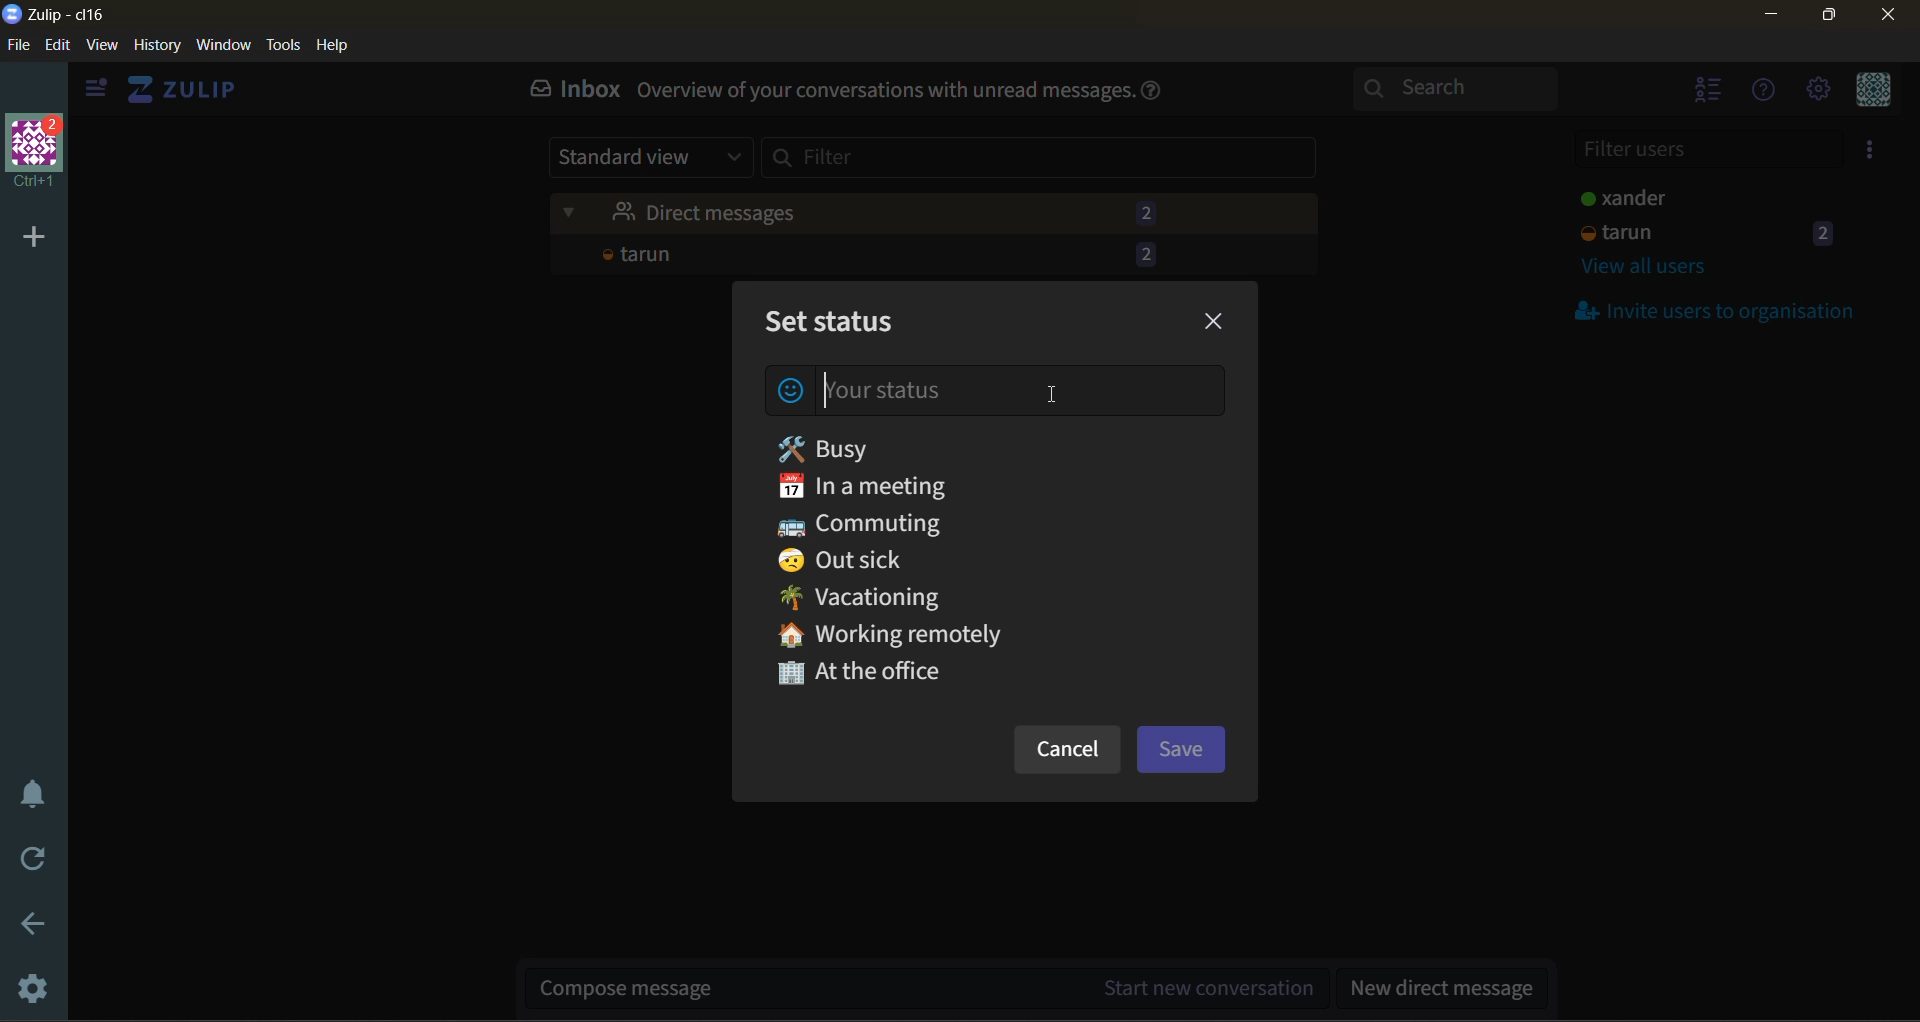  Describe the element at coordinates (93, 86) in the screenshot. I see `hide sidebar ` at that location.